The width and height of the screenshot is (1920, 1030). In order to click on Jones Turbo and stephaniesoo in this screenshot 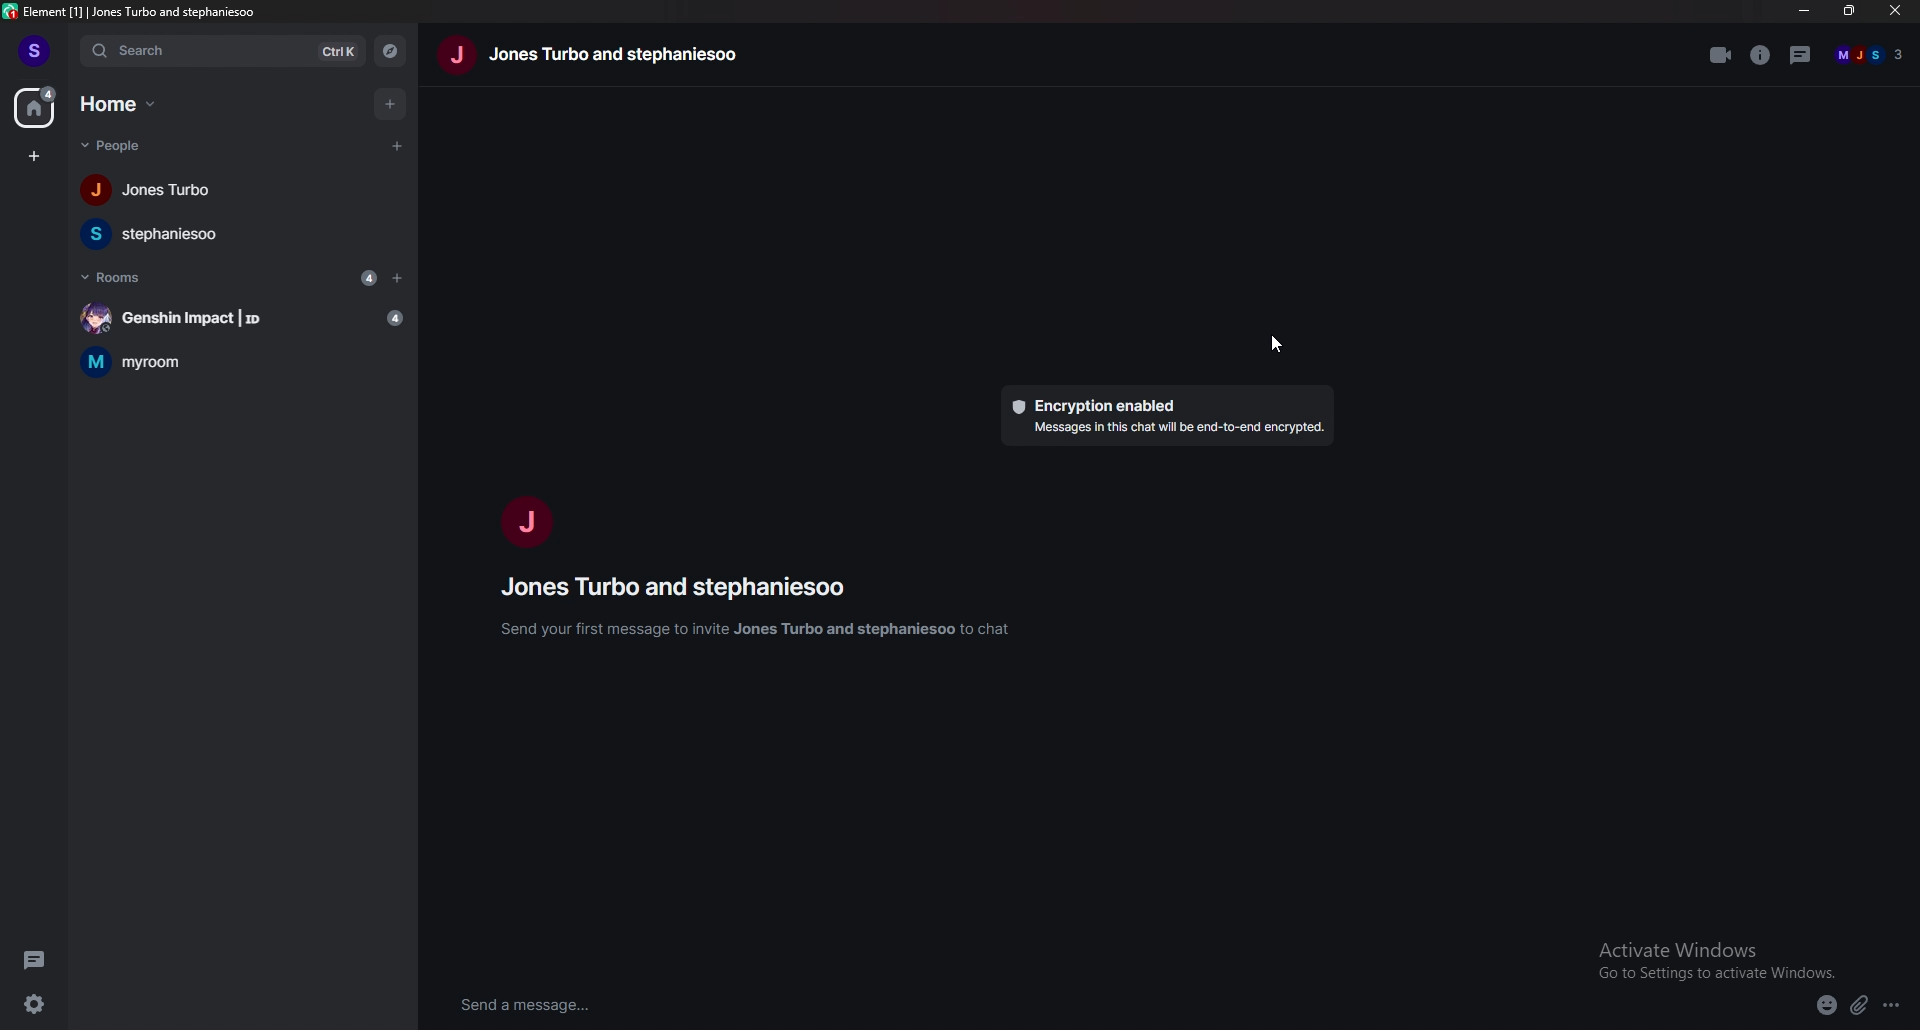, I will do `click(692, 592)`.